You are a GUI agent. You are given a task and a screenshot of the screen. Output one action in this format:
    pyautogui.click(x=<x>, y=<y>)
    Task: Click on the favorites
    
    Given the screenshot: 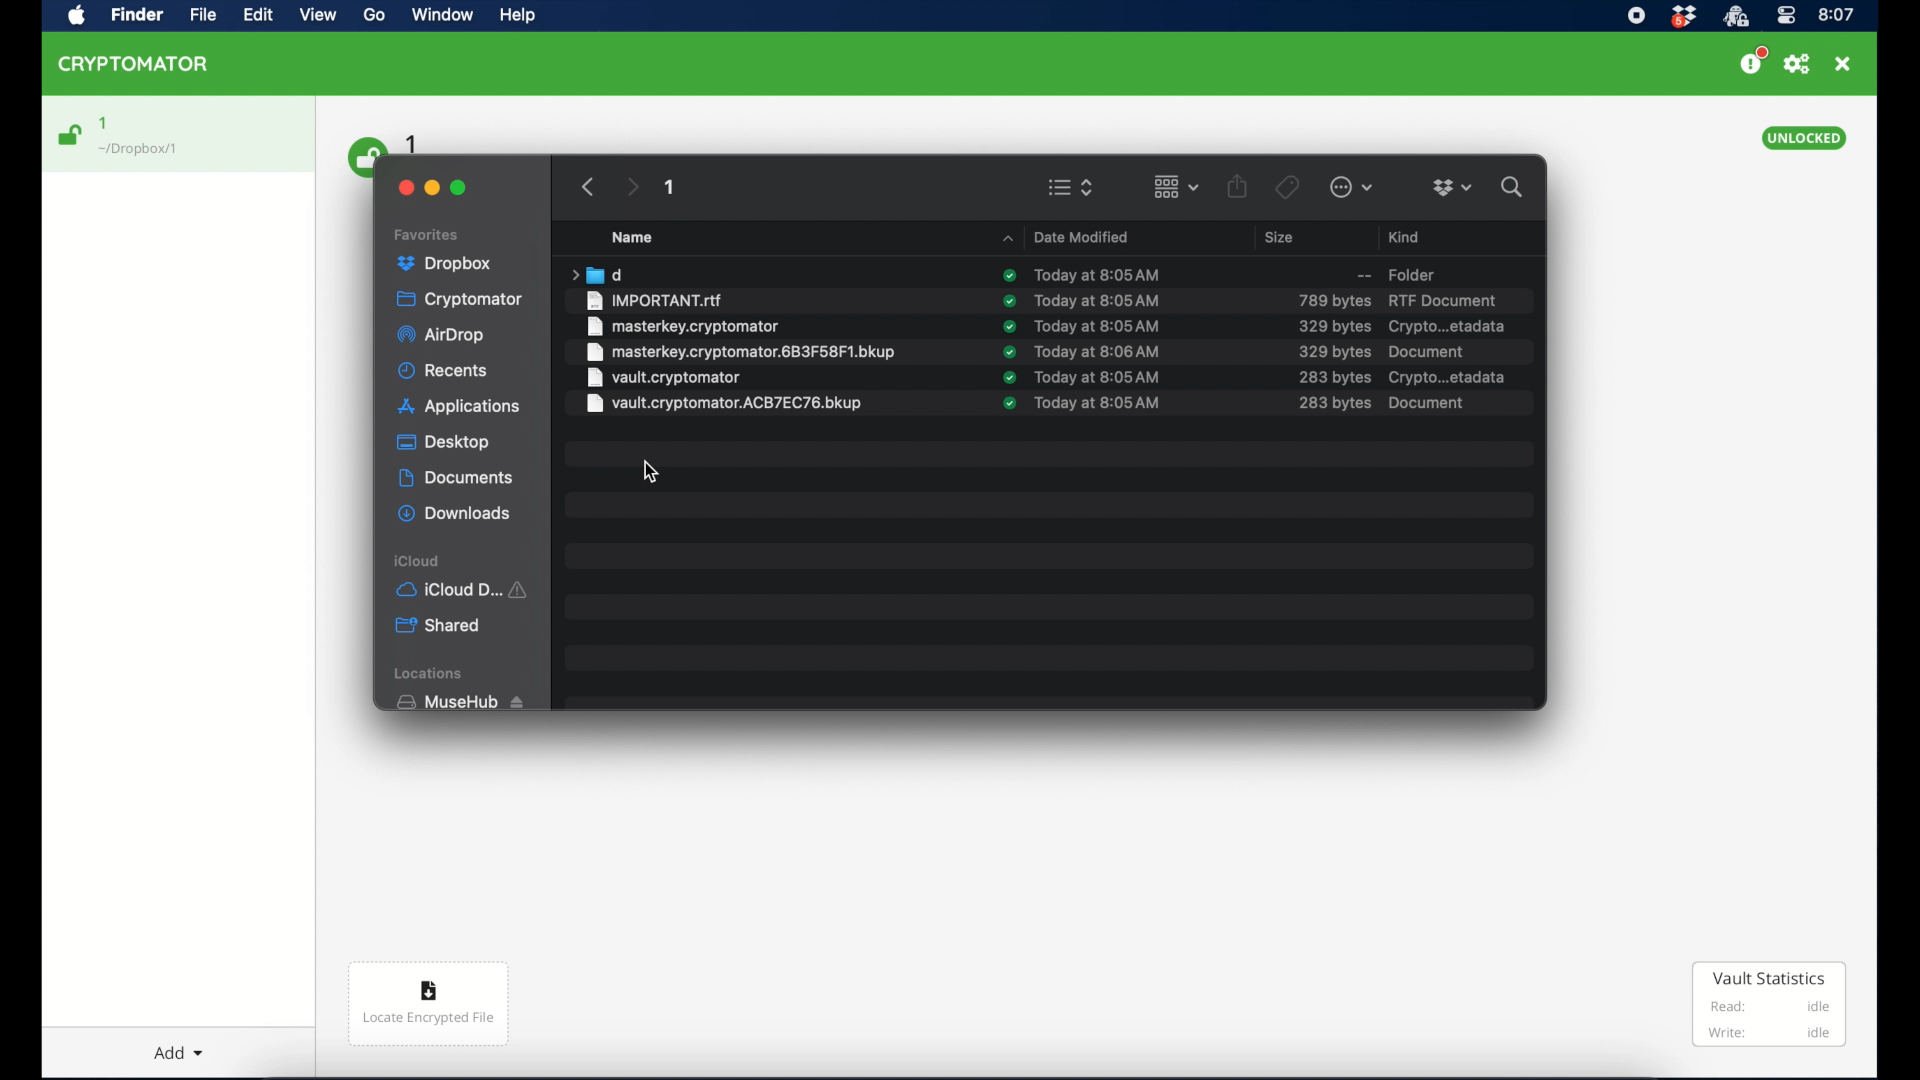 What is the action you would take?
    pyautogui.click(x=429, y=232)
    